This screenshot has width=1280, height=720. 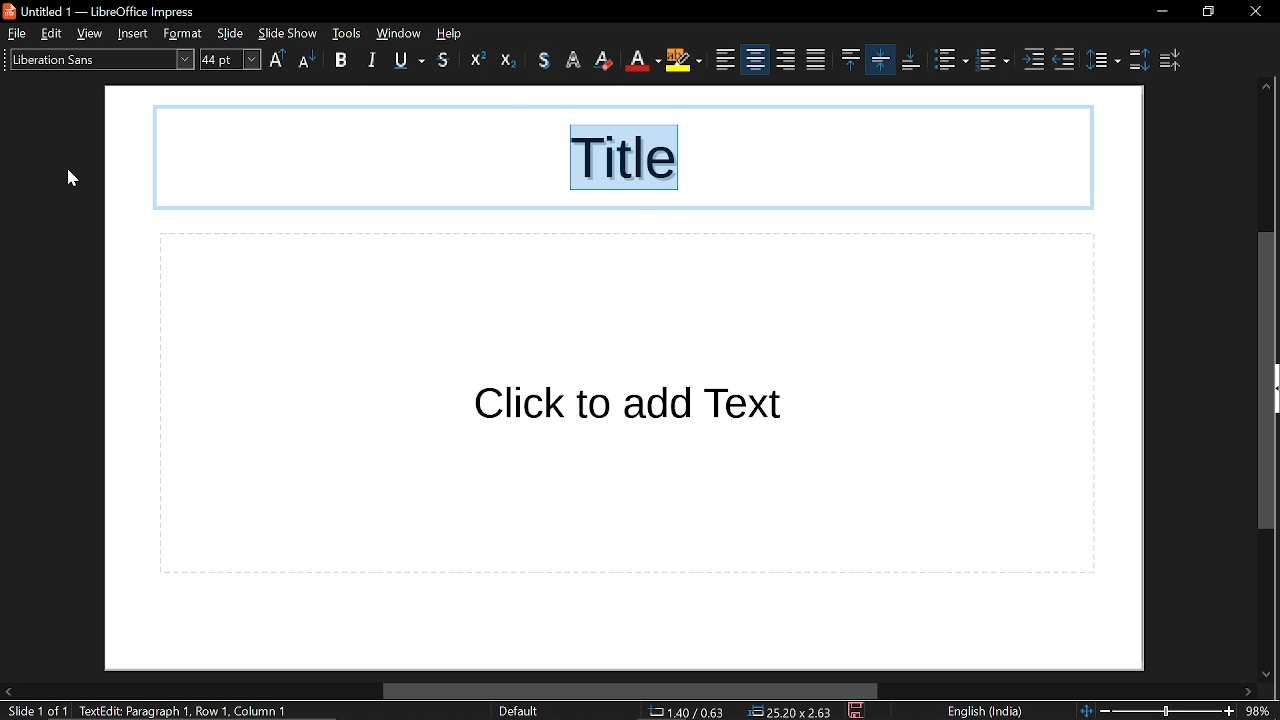 I want to click on center, so click(x=726, y=60).